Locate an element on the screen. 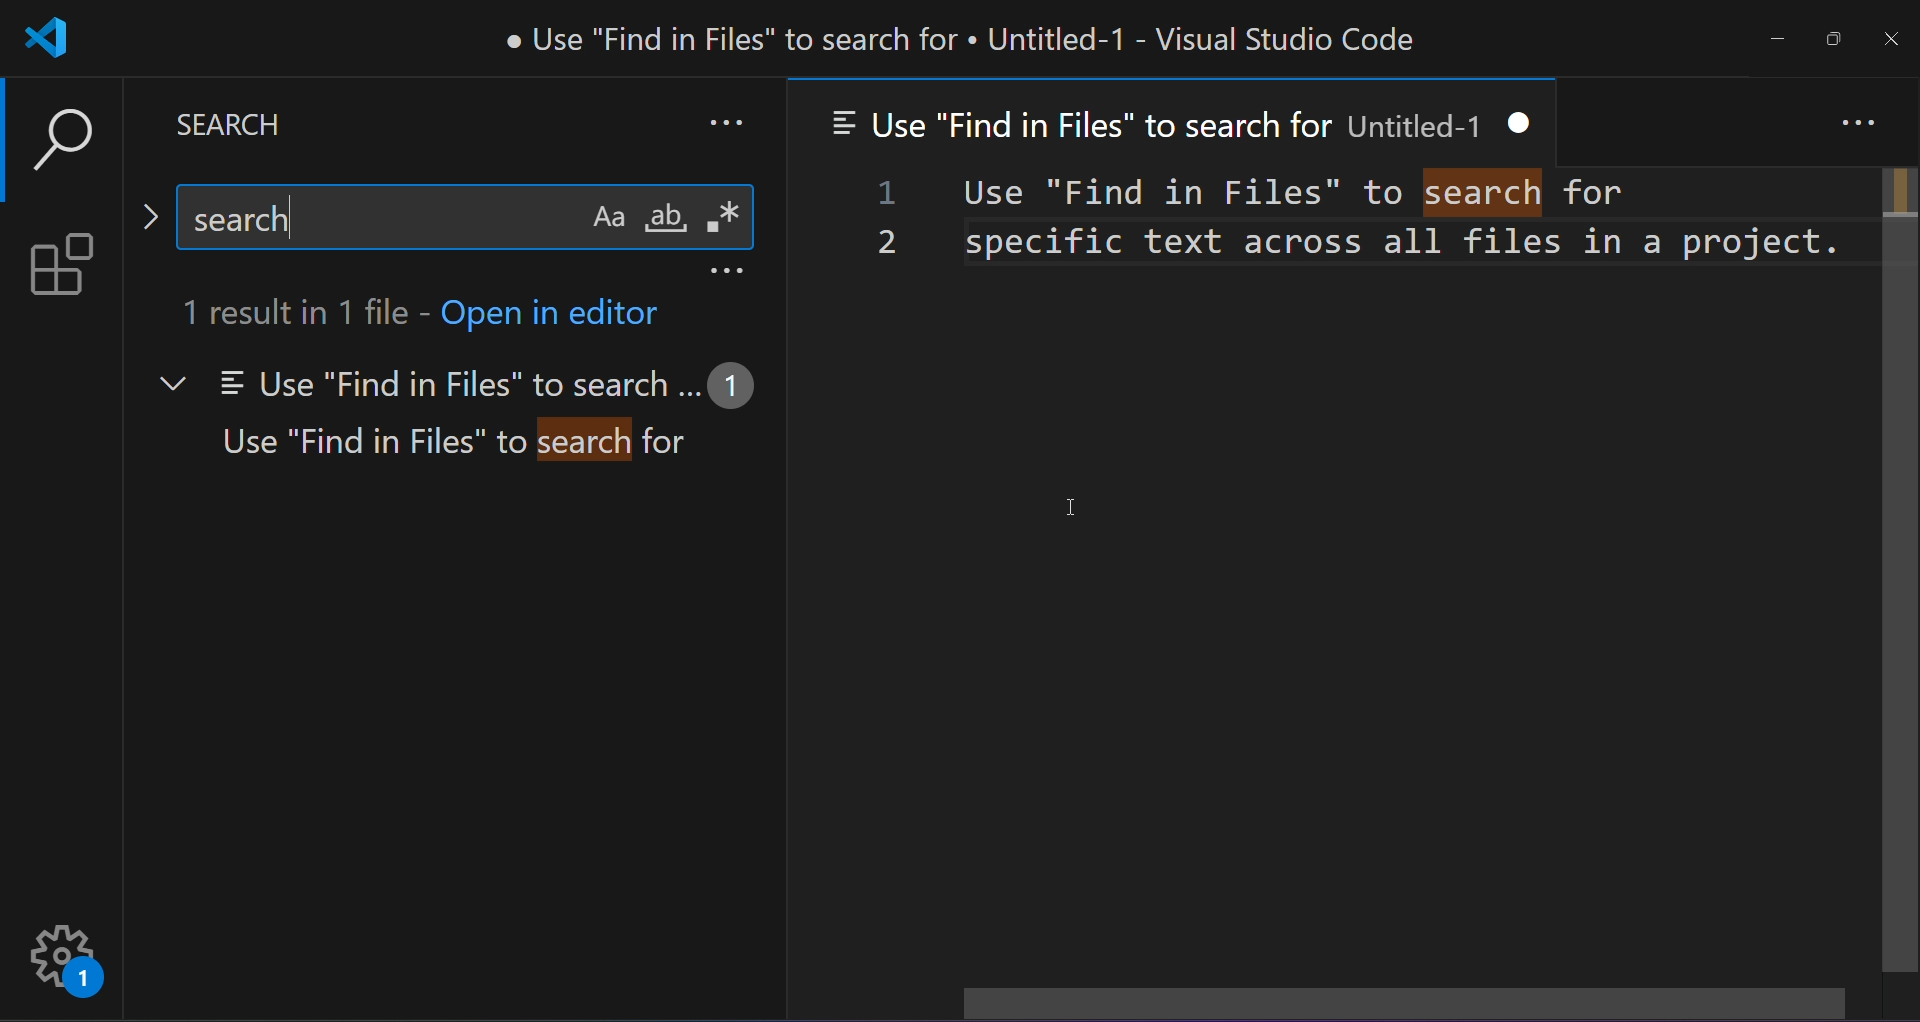 This screenshot has width=1920, height=1022. regular expression is located at coordinates (725, 215).